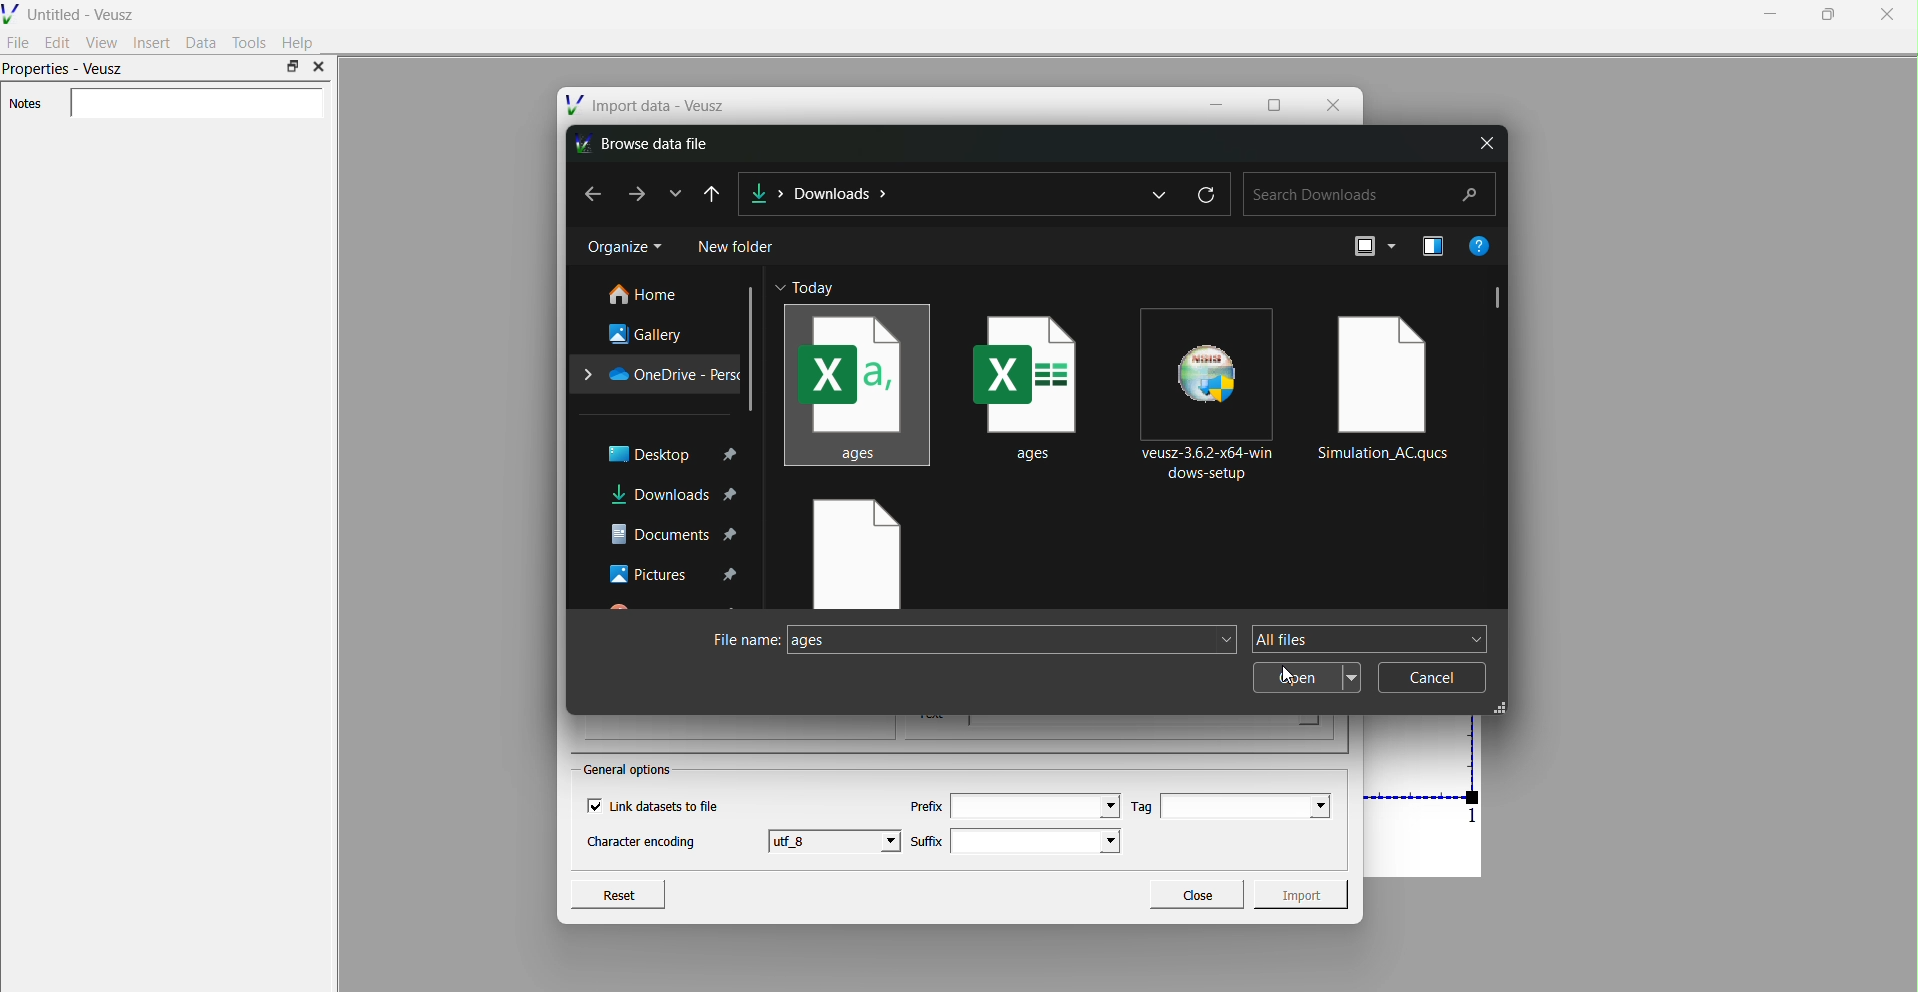  I want to click on Gallery, so click(650, 333).